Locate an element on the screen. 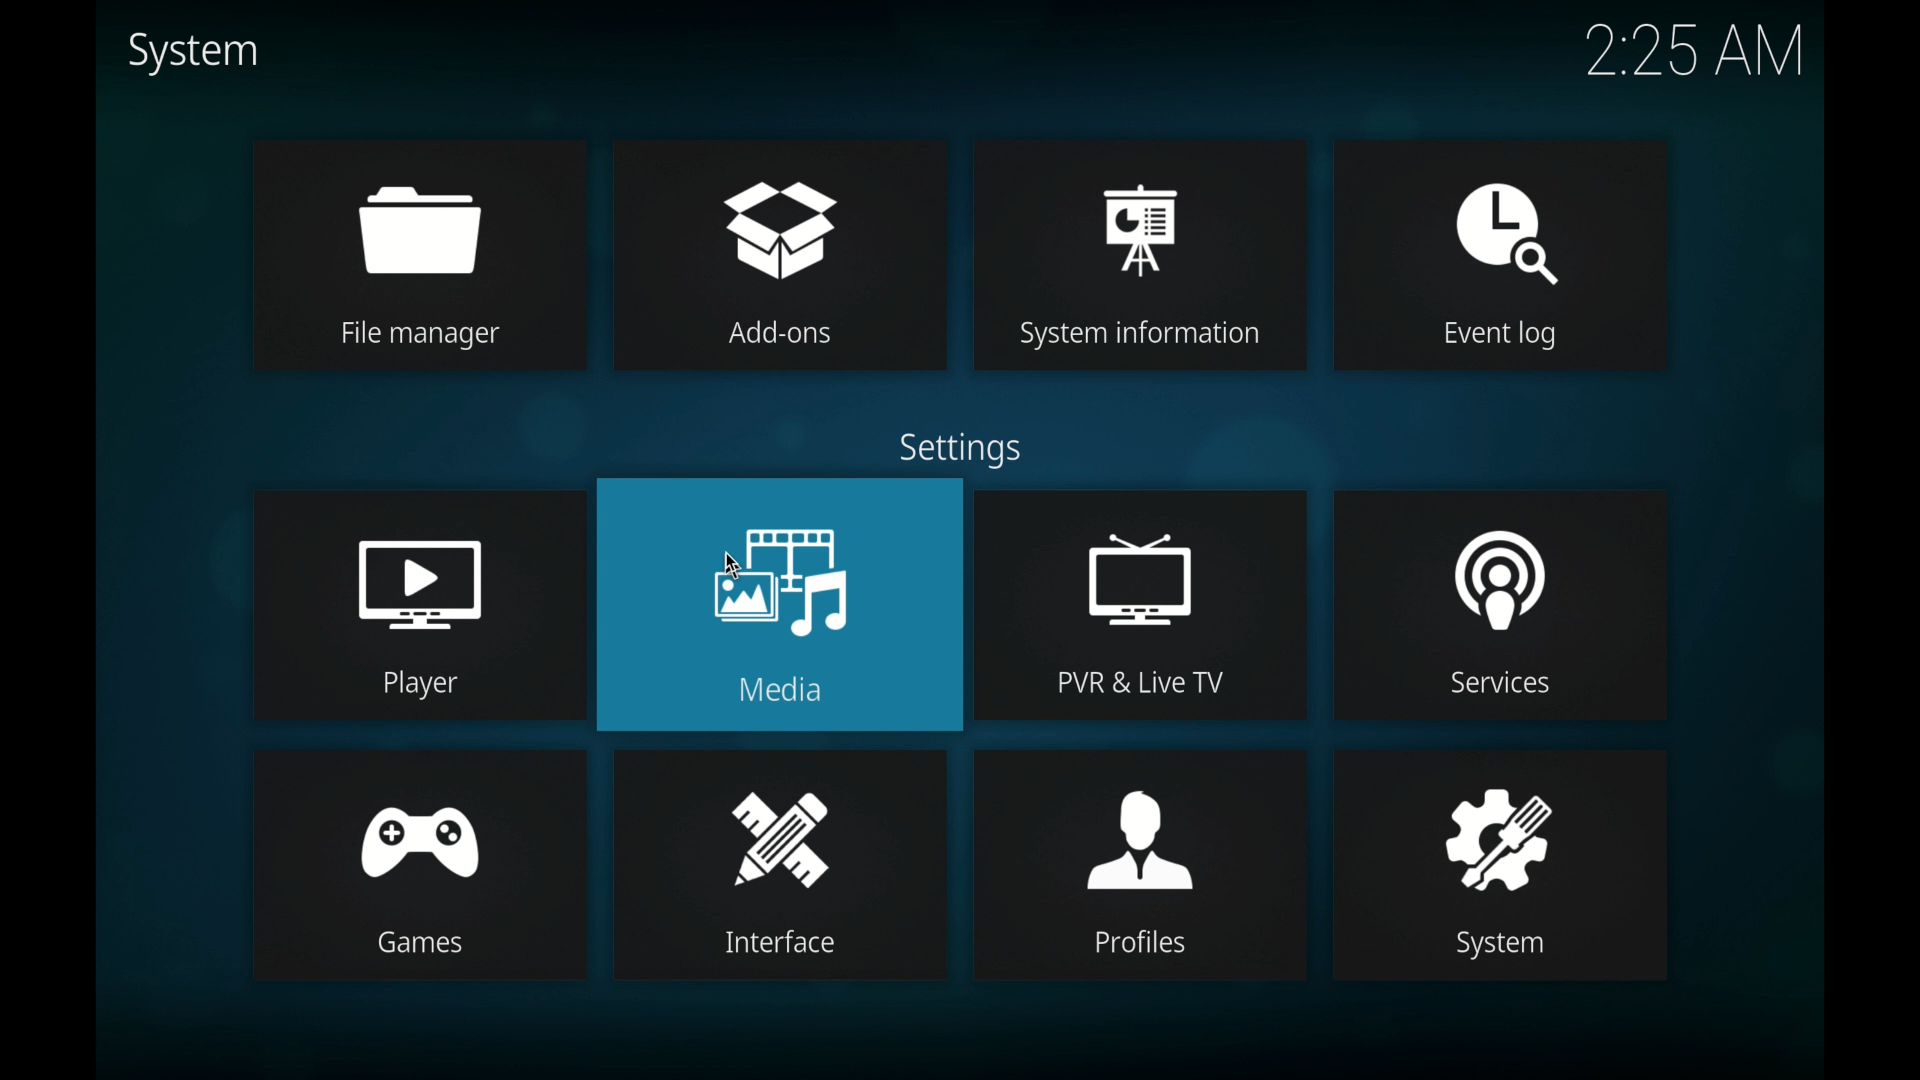 This screenshot has height=1080, width=1920. File manager is located at coordinates (419, 336).